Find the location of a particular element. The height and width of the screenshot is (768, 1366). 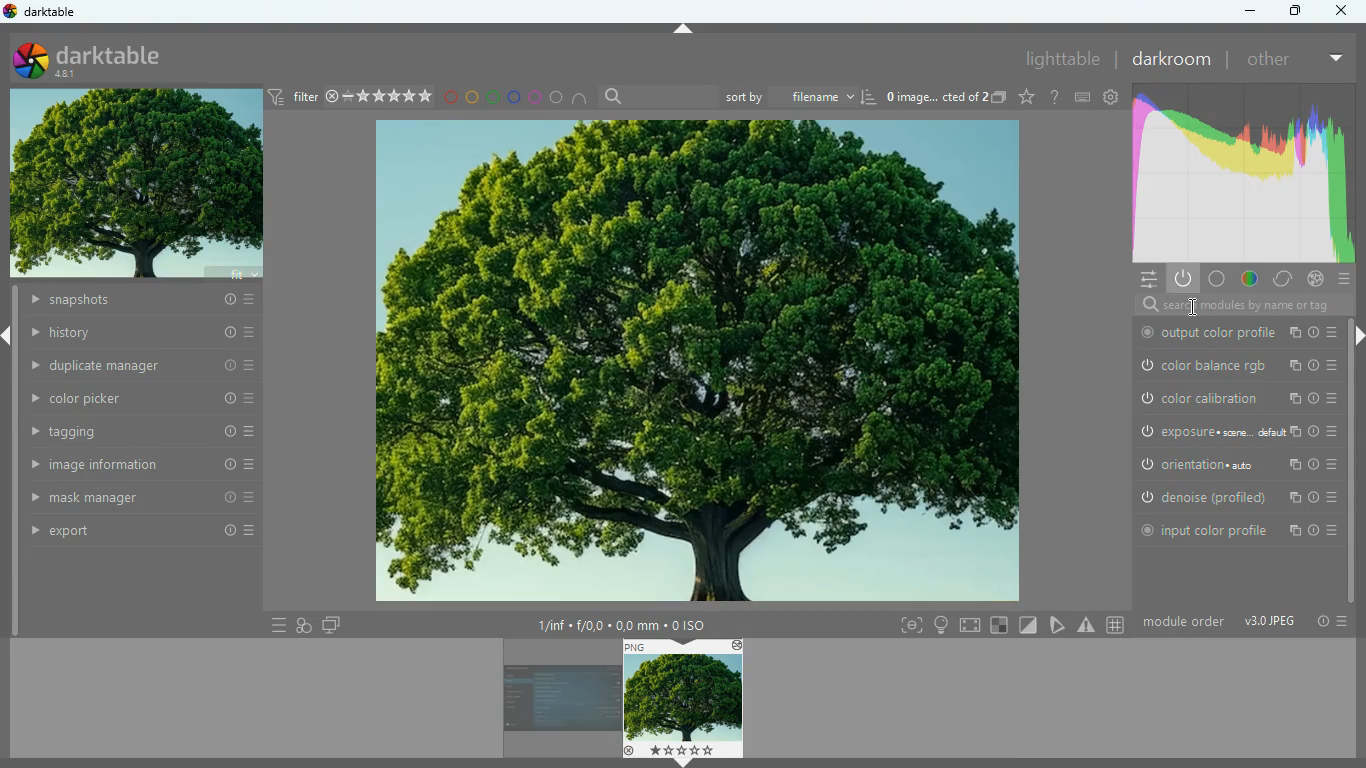

power is located at coordinates (1184, 278).